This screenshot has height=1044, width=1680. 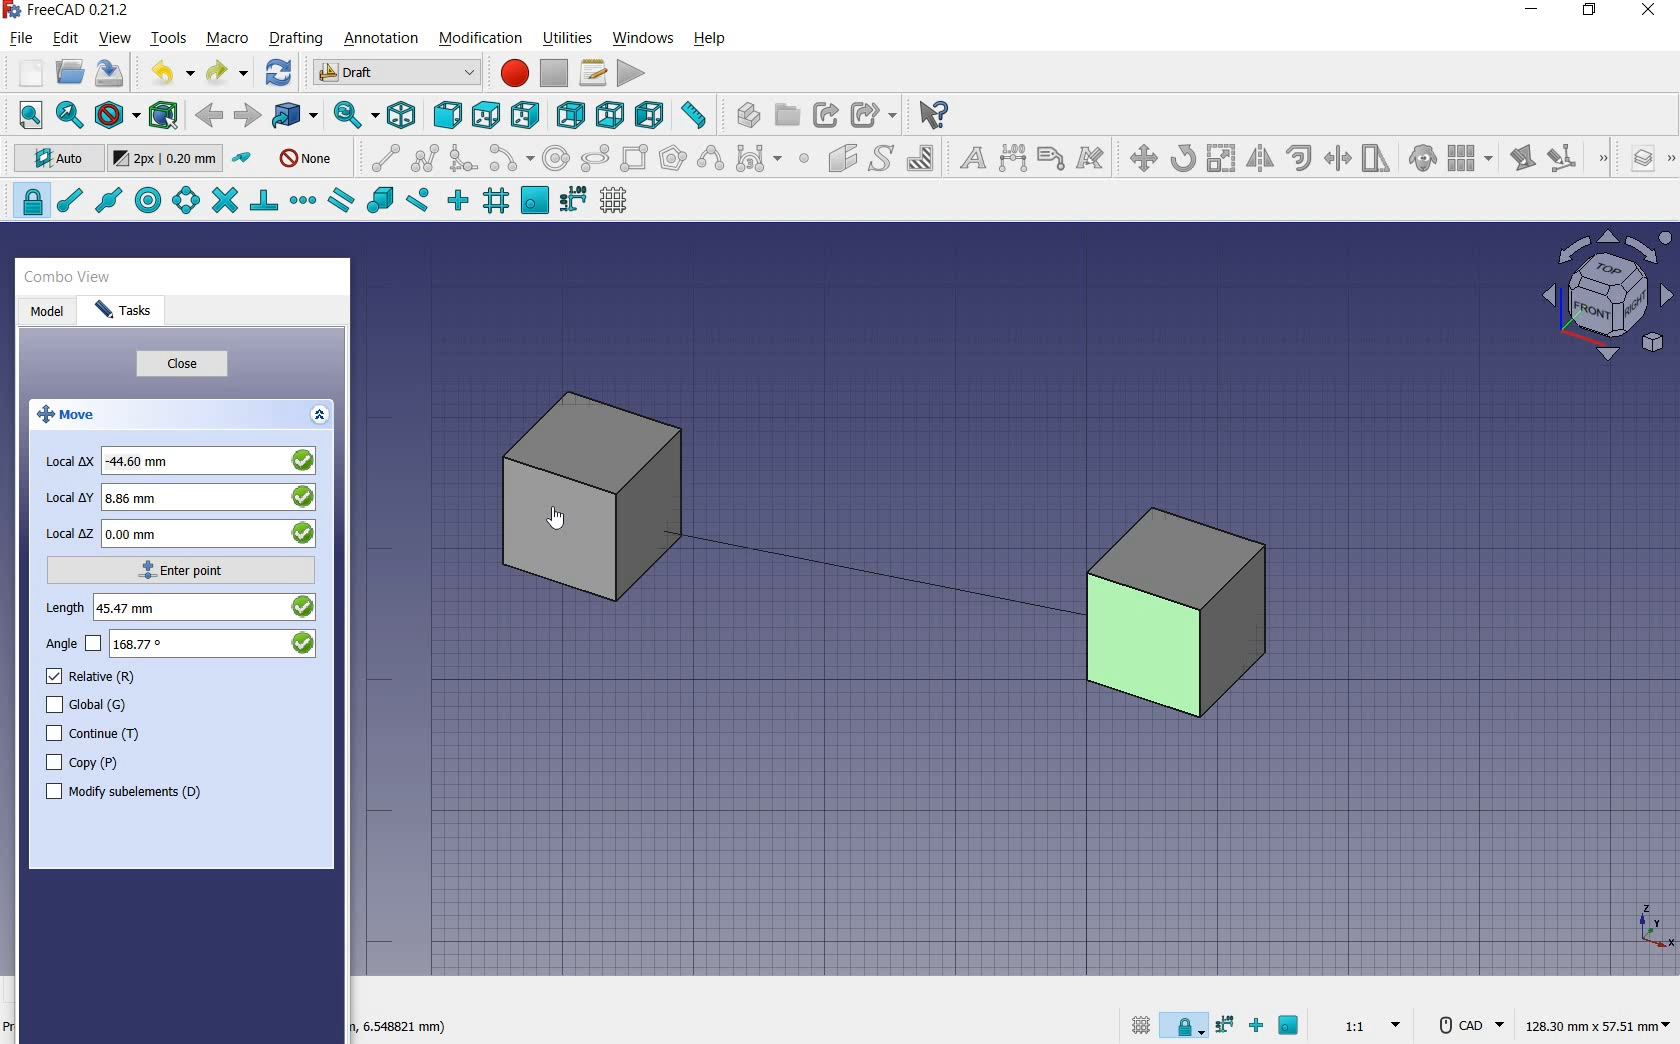 I want to click on utilities, so click(x=570, y=37).